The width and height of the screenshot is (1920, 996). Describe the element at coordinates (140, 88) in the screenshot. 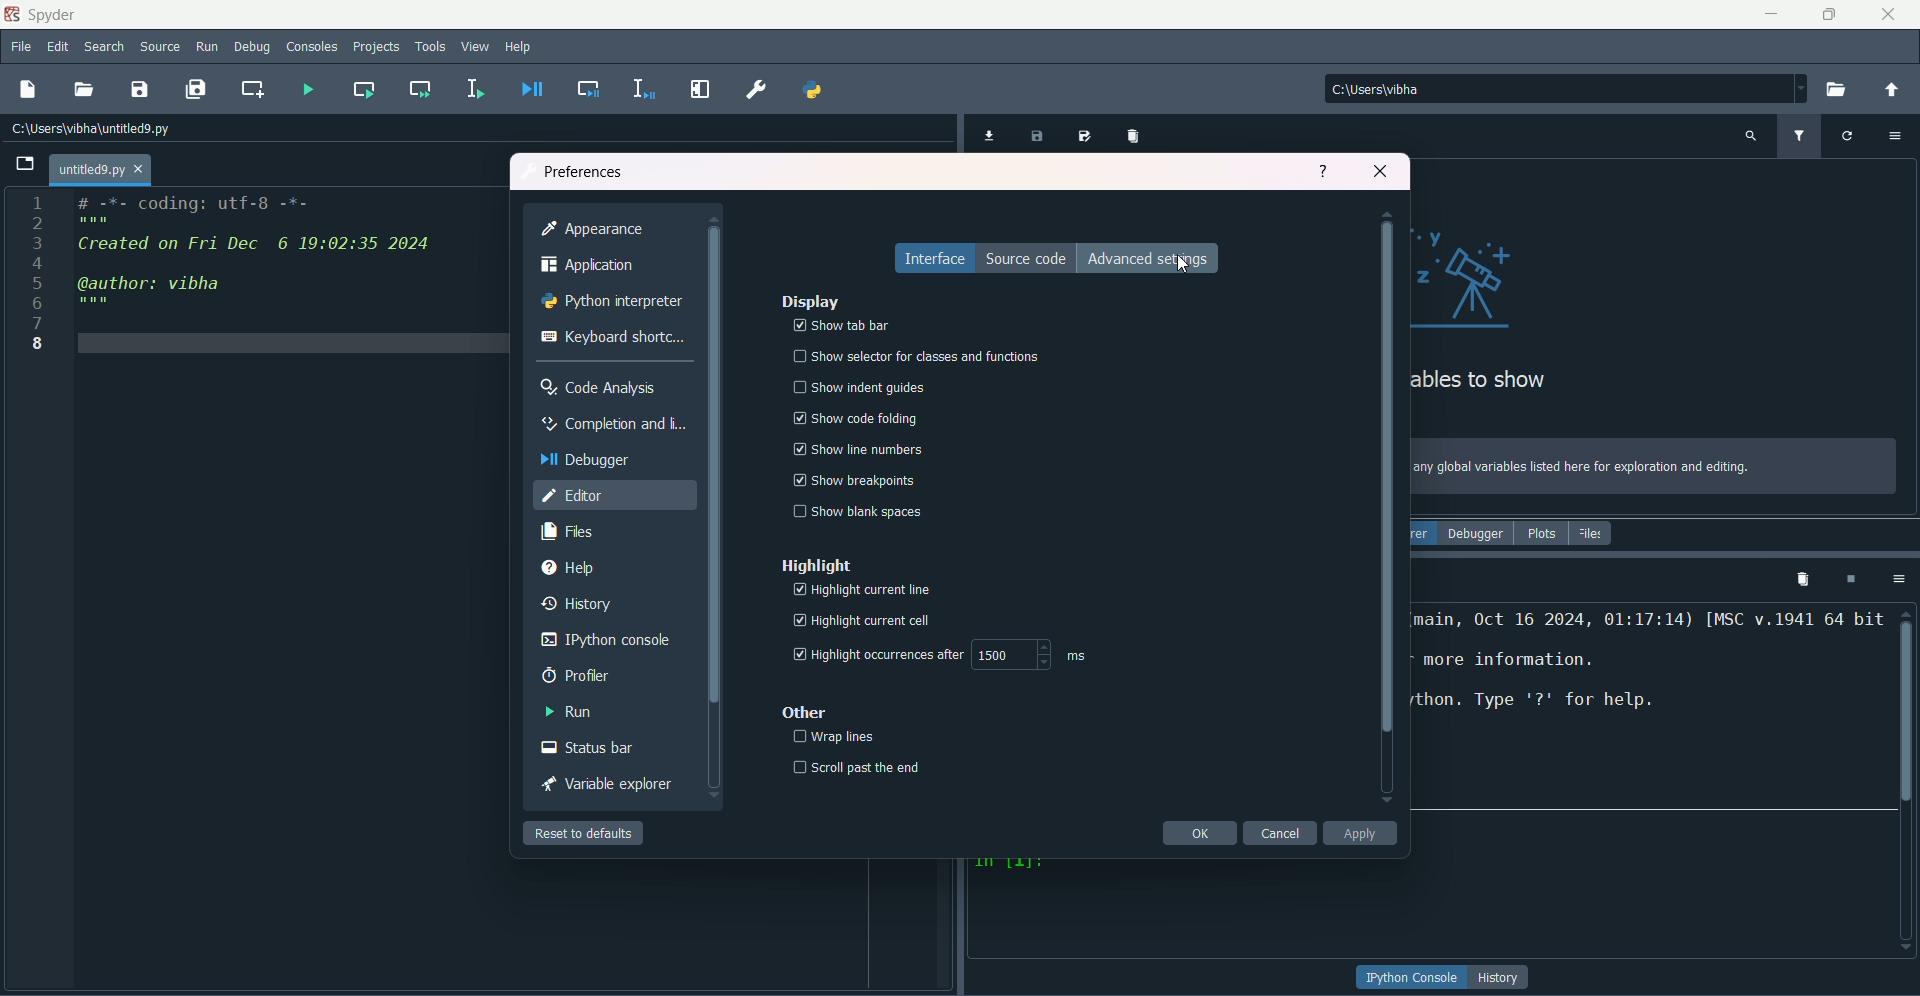

I see `save file` at that location.